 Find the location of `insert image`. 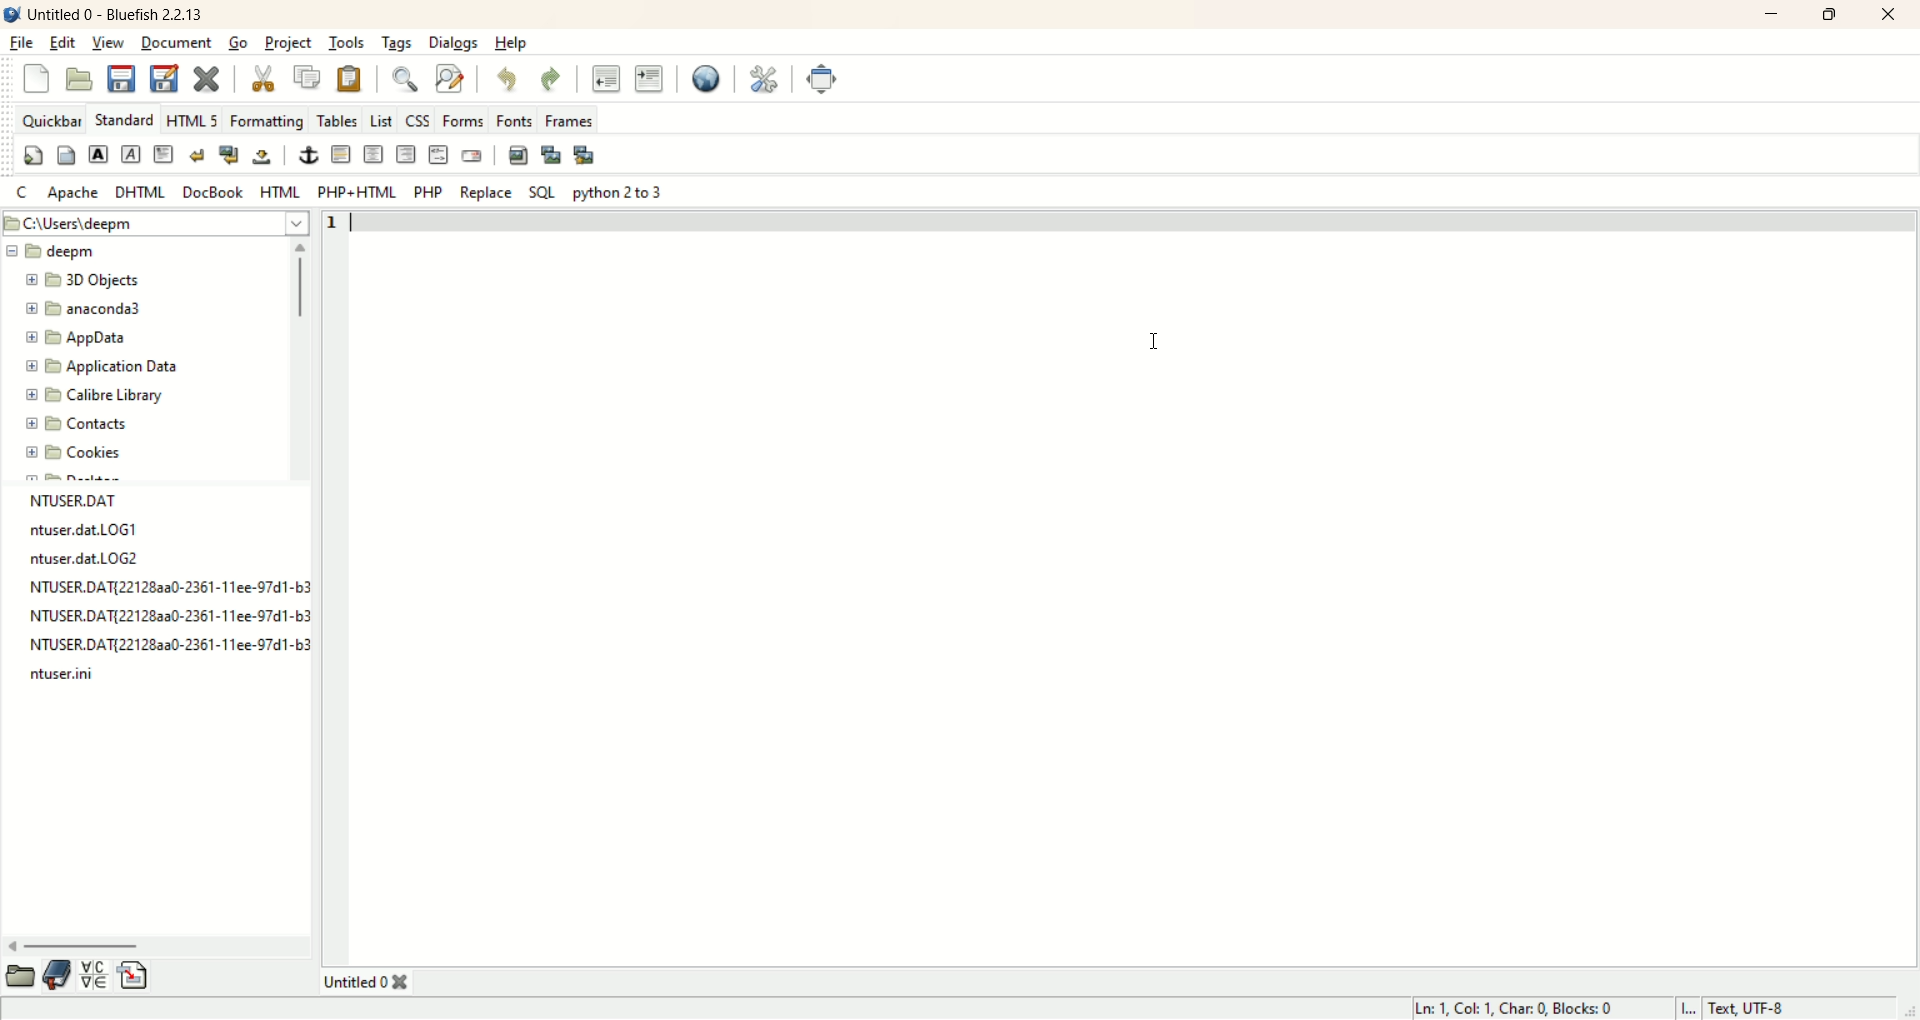

insert image is located at coordinates (517, 155).